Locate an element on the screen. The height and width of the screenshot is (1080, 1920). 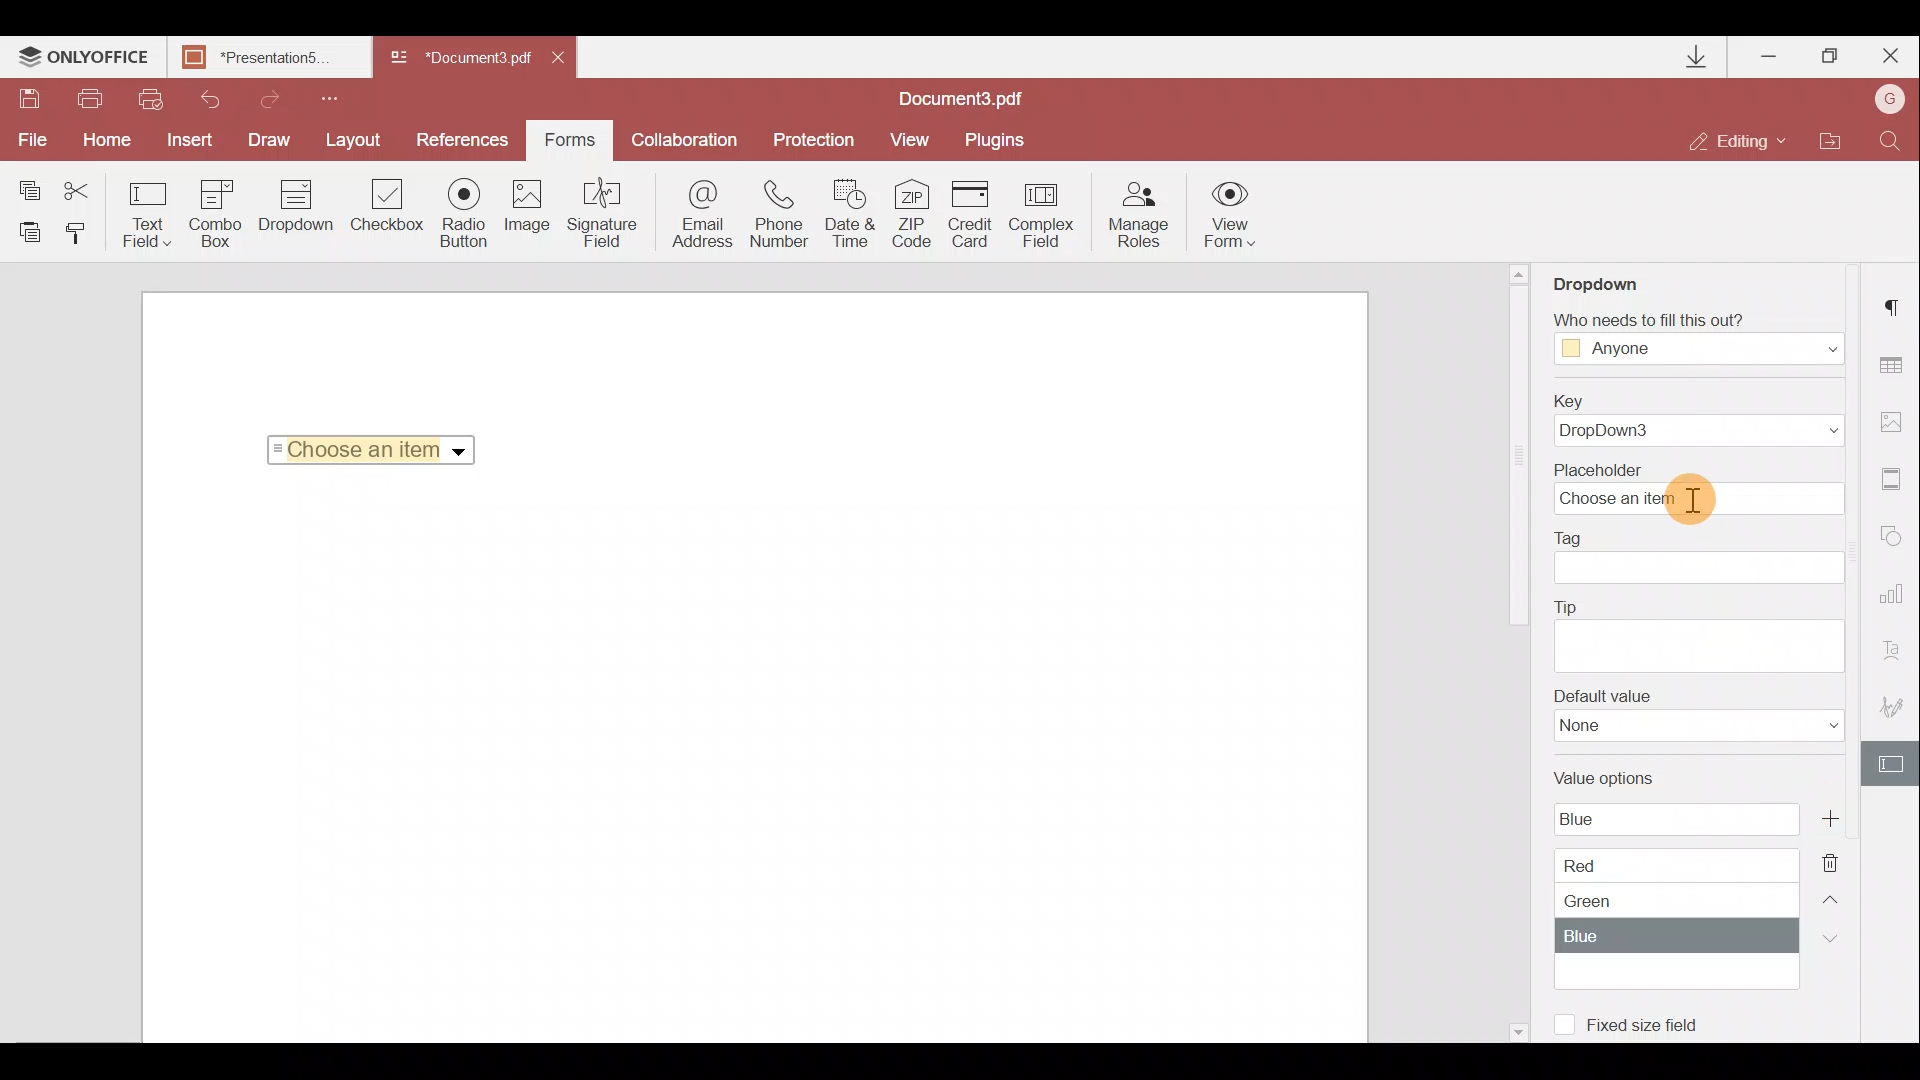
Scroll bar is located at coordinates (1517, 461).